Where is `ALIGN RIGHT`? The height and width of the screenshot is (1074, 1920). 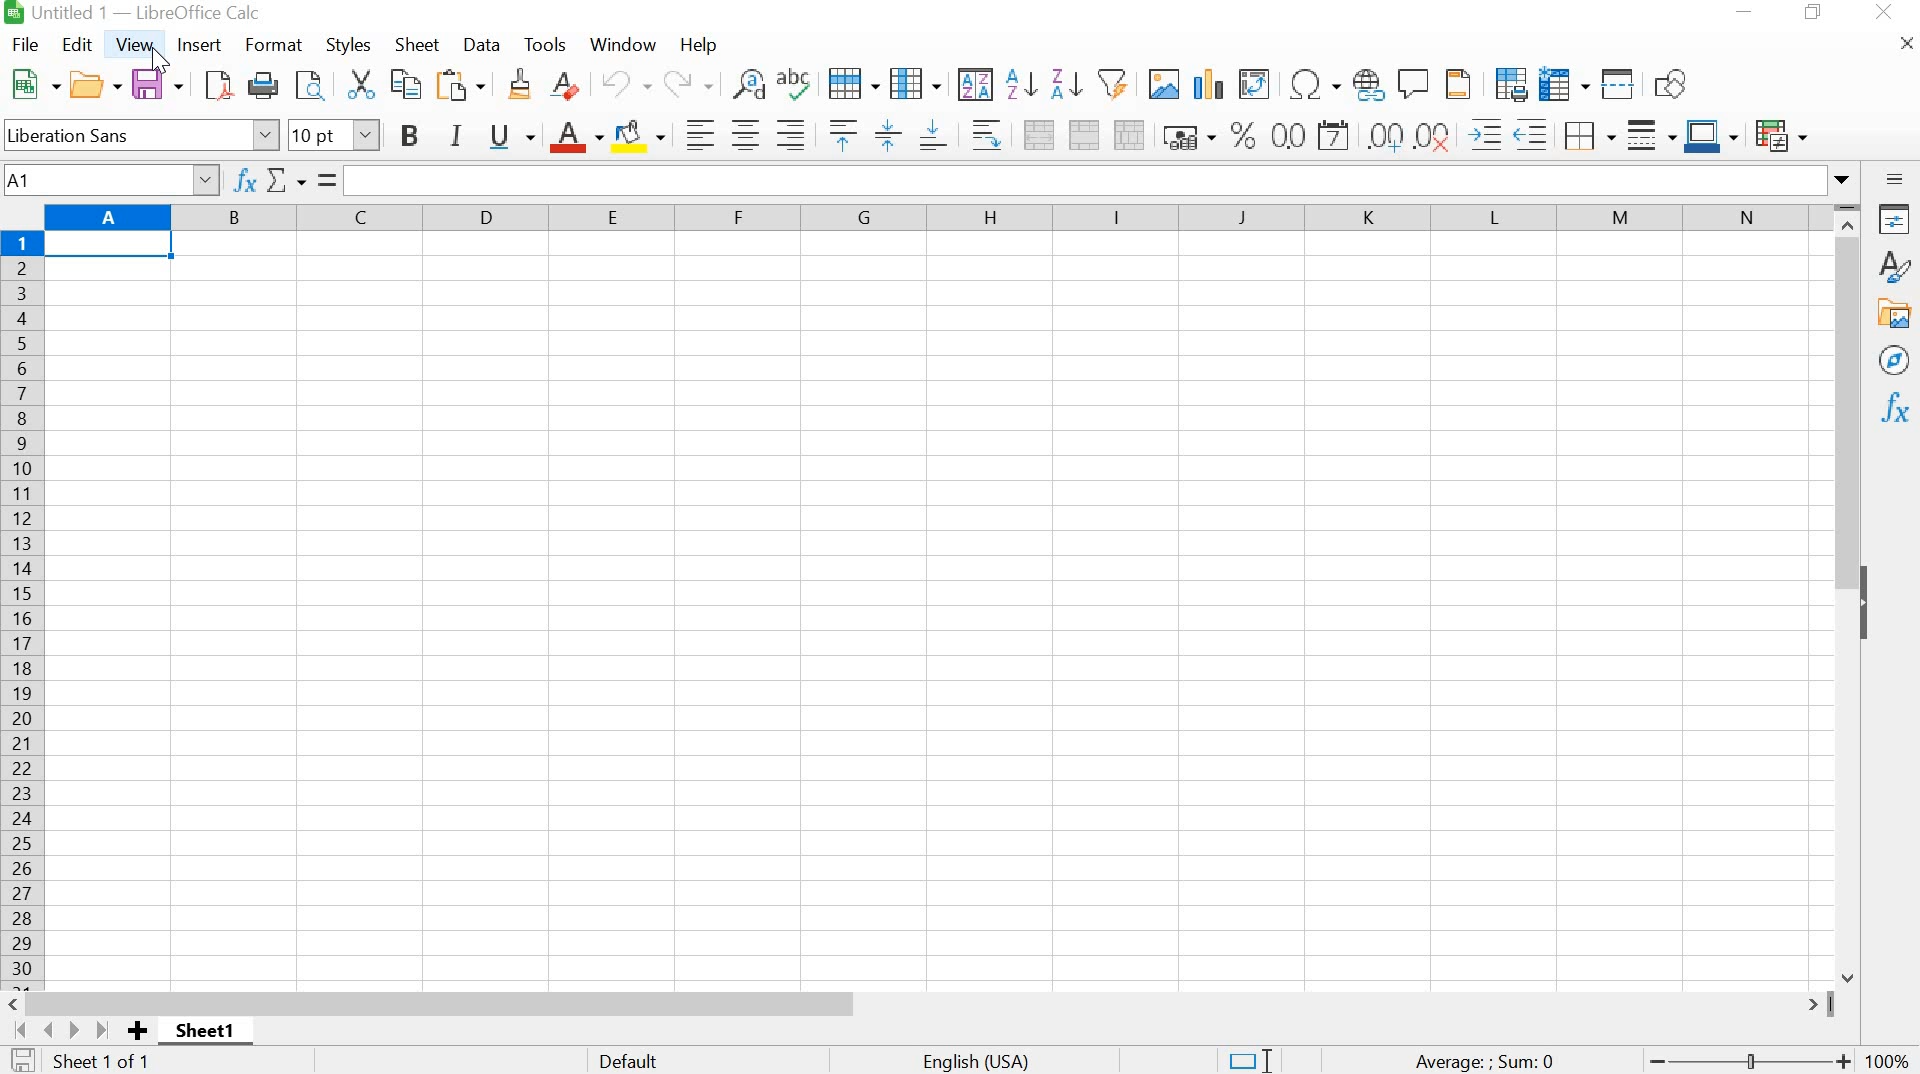 ALIGN RIGHT is located at coordinates (791, 135).